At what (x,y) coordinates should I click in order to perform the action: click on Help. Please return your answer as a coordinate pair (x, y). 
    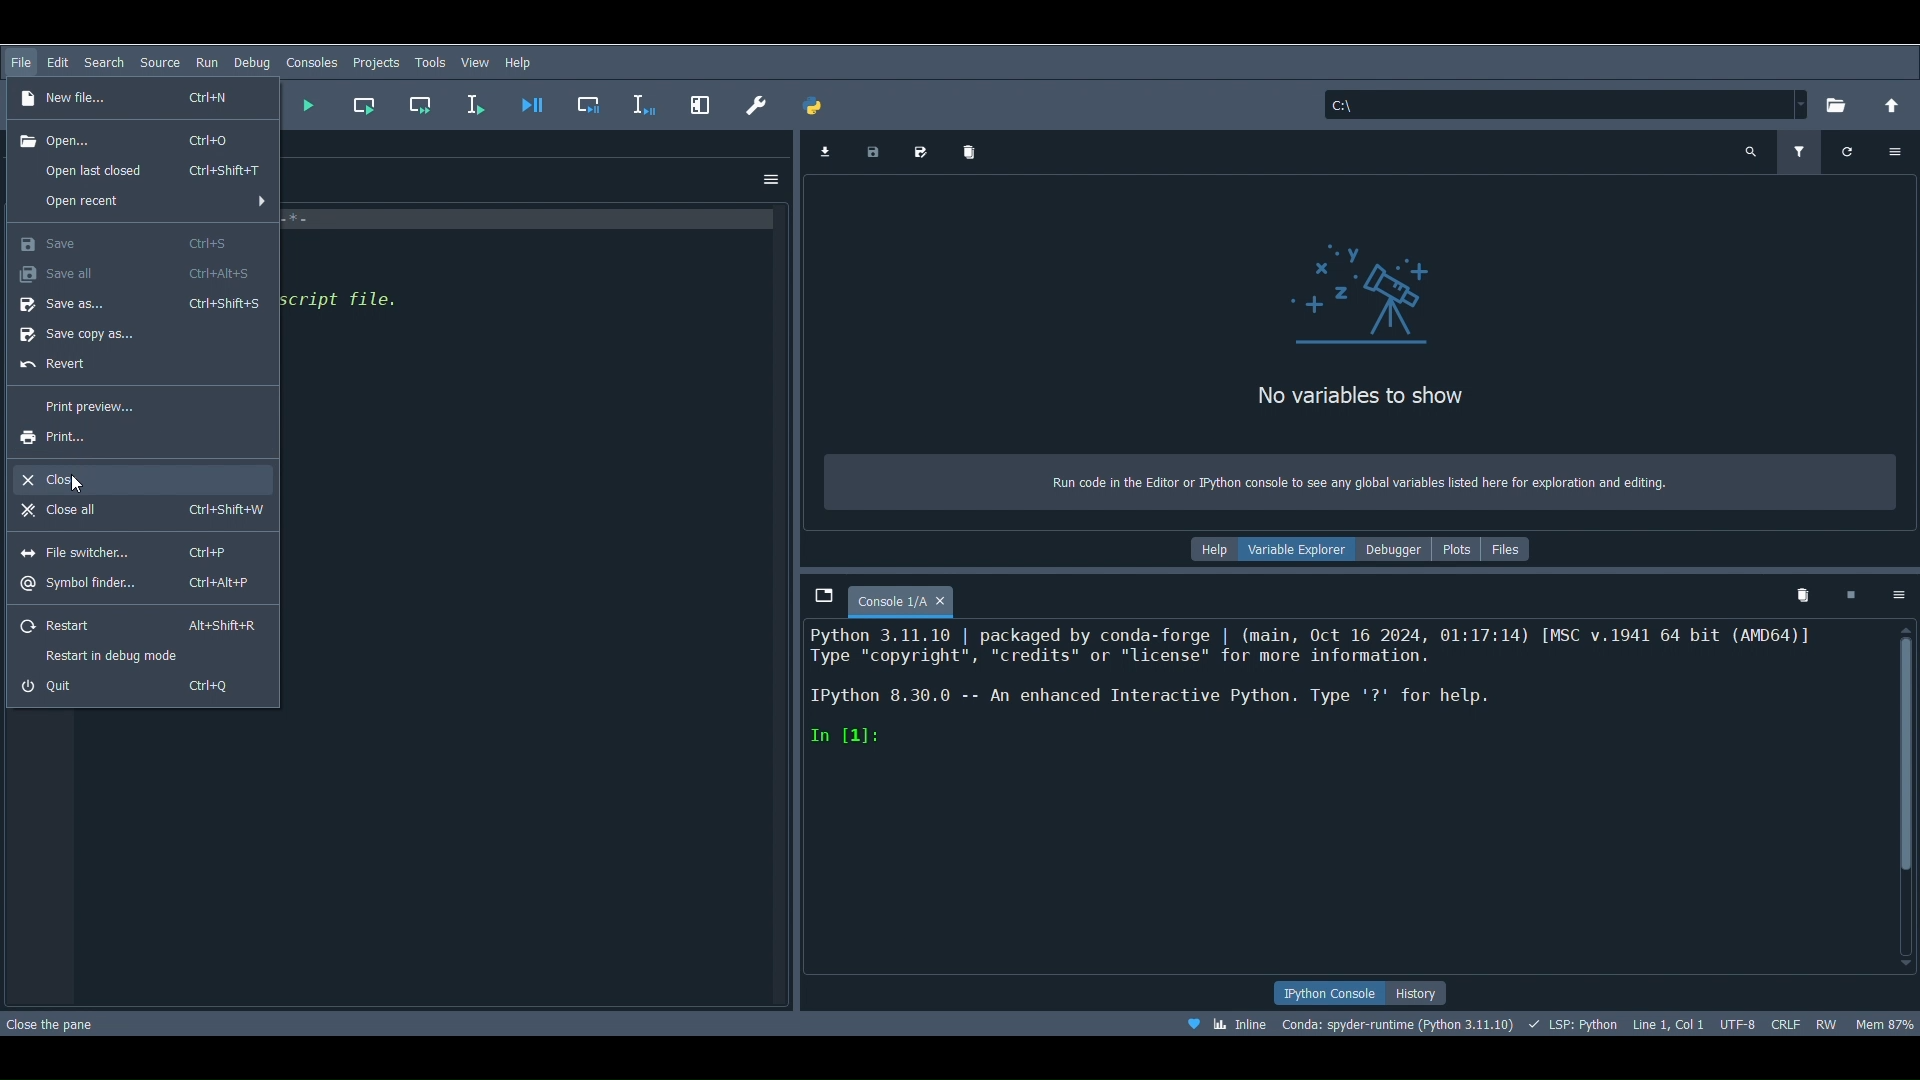
    Looking at the image, I should click on (522, 62).